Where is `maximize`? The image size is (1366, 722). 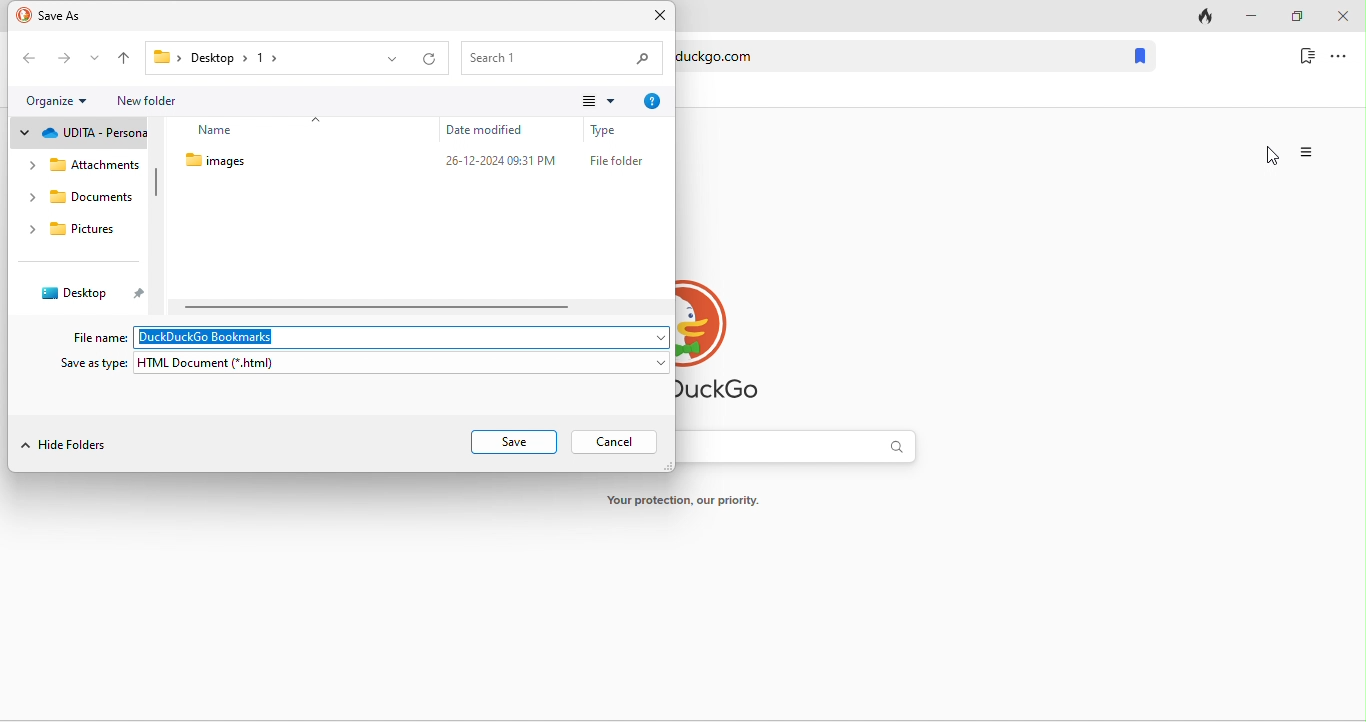 maximize is located at coordinates (1296, 17).